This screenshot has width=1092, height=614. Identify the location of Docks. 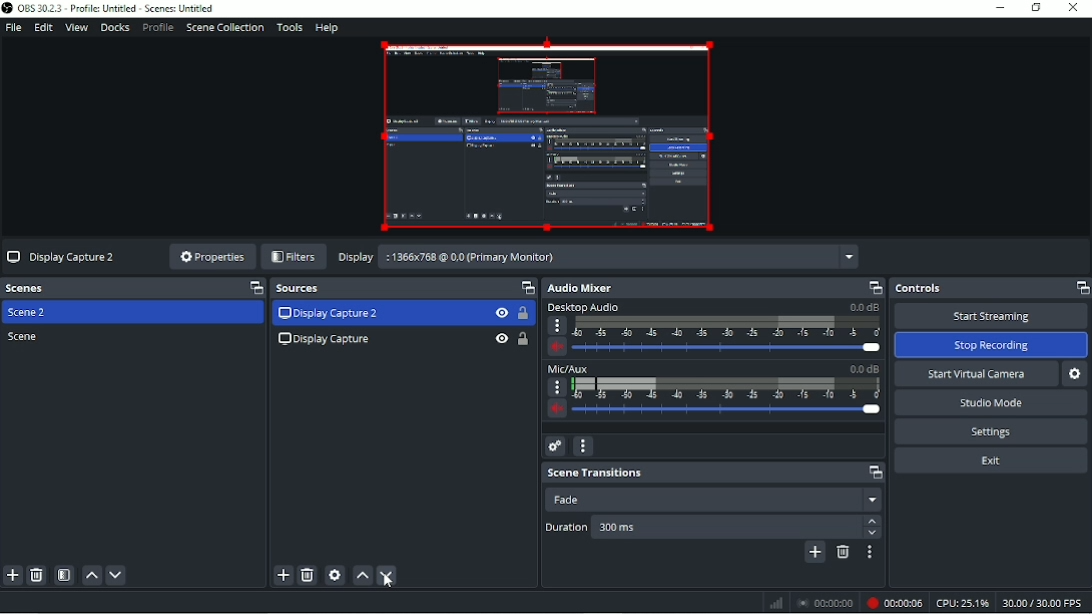
(114, 28).